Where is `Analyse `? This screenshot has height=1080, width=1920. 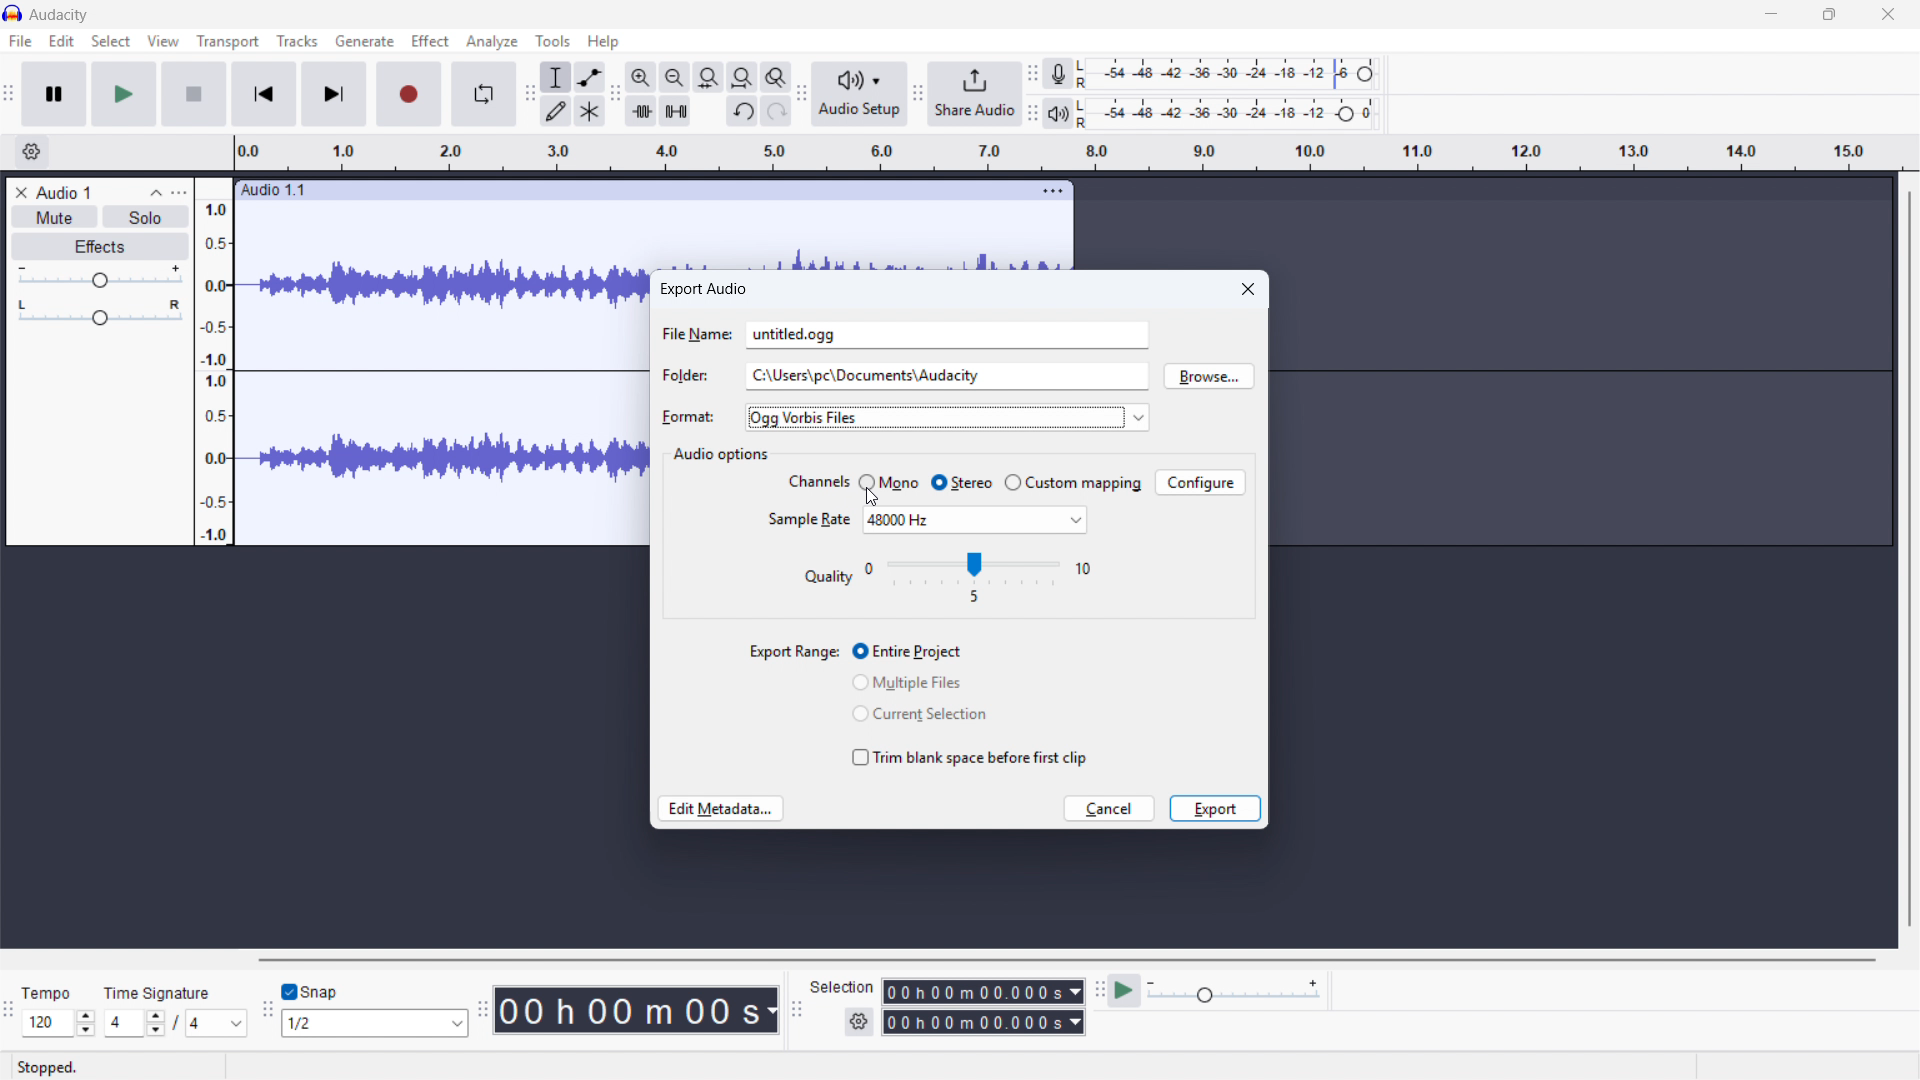
Analyse  is located at coordinates (491, 41).